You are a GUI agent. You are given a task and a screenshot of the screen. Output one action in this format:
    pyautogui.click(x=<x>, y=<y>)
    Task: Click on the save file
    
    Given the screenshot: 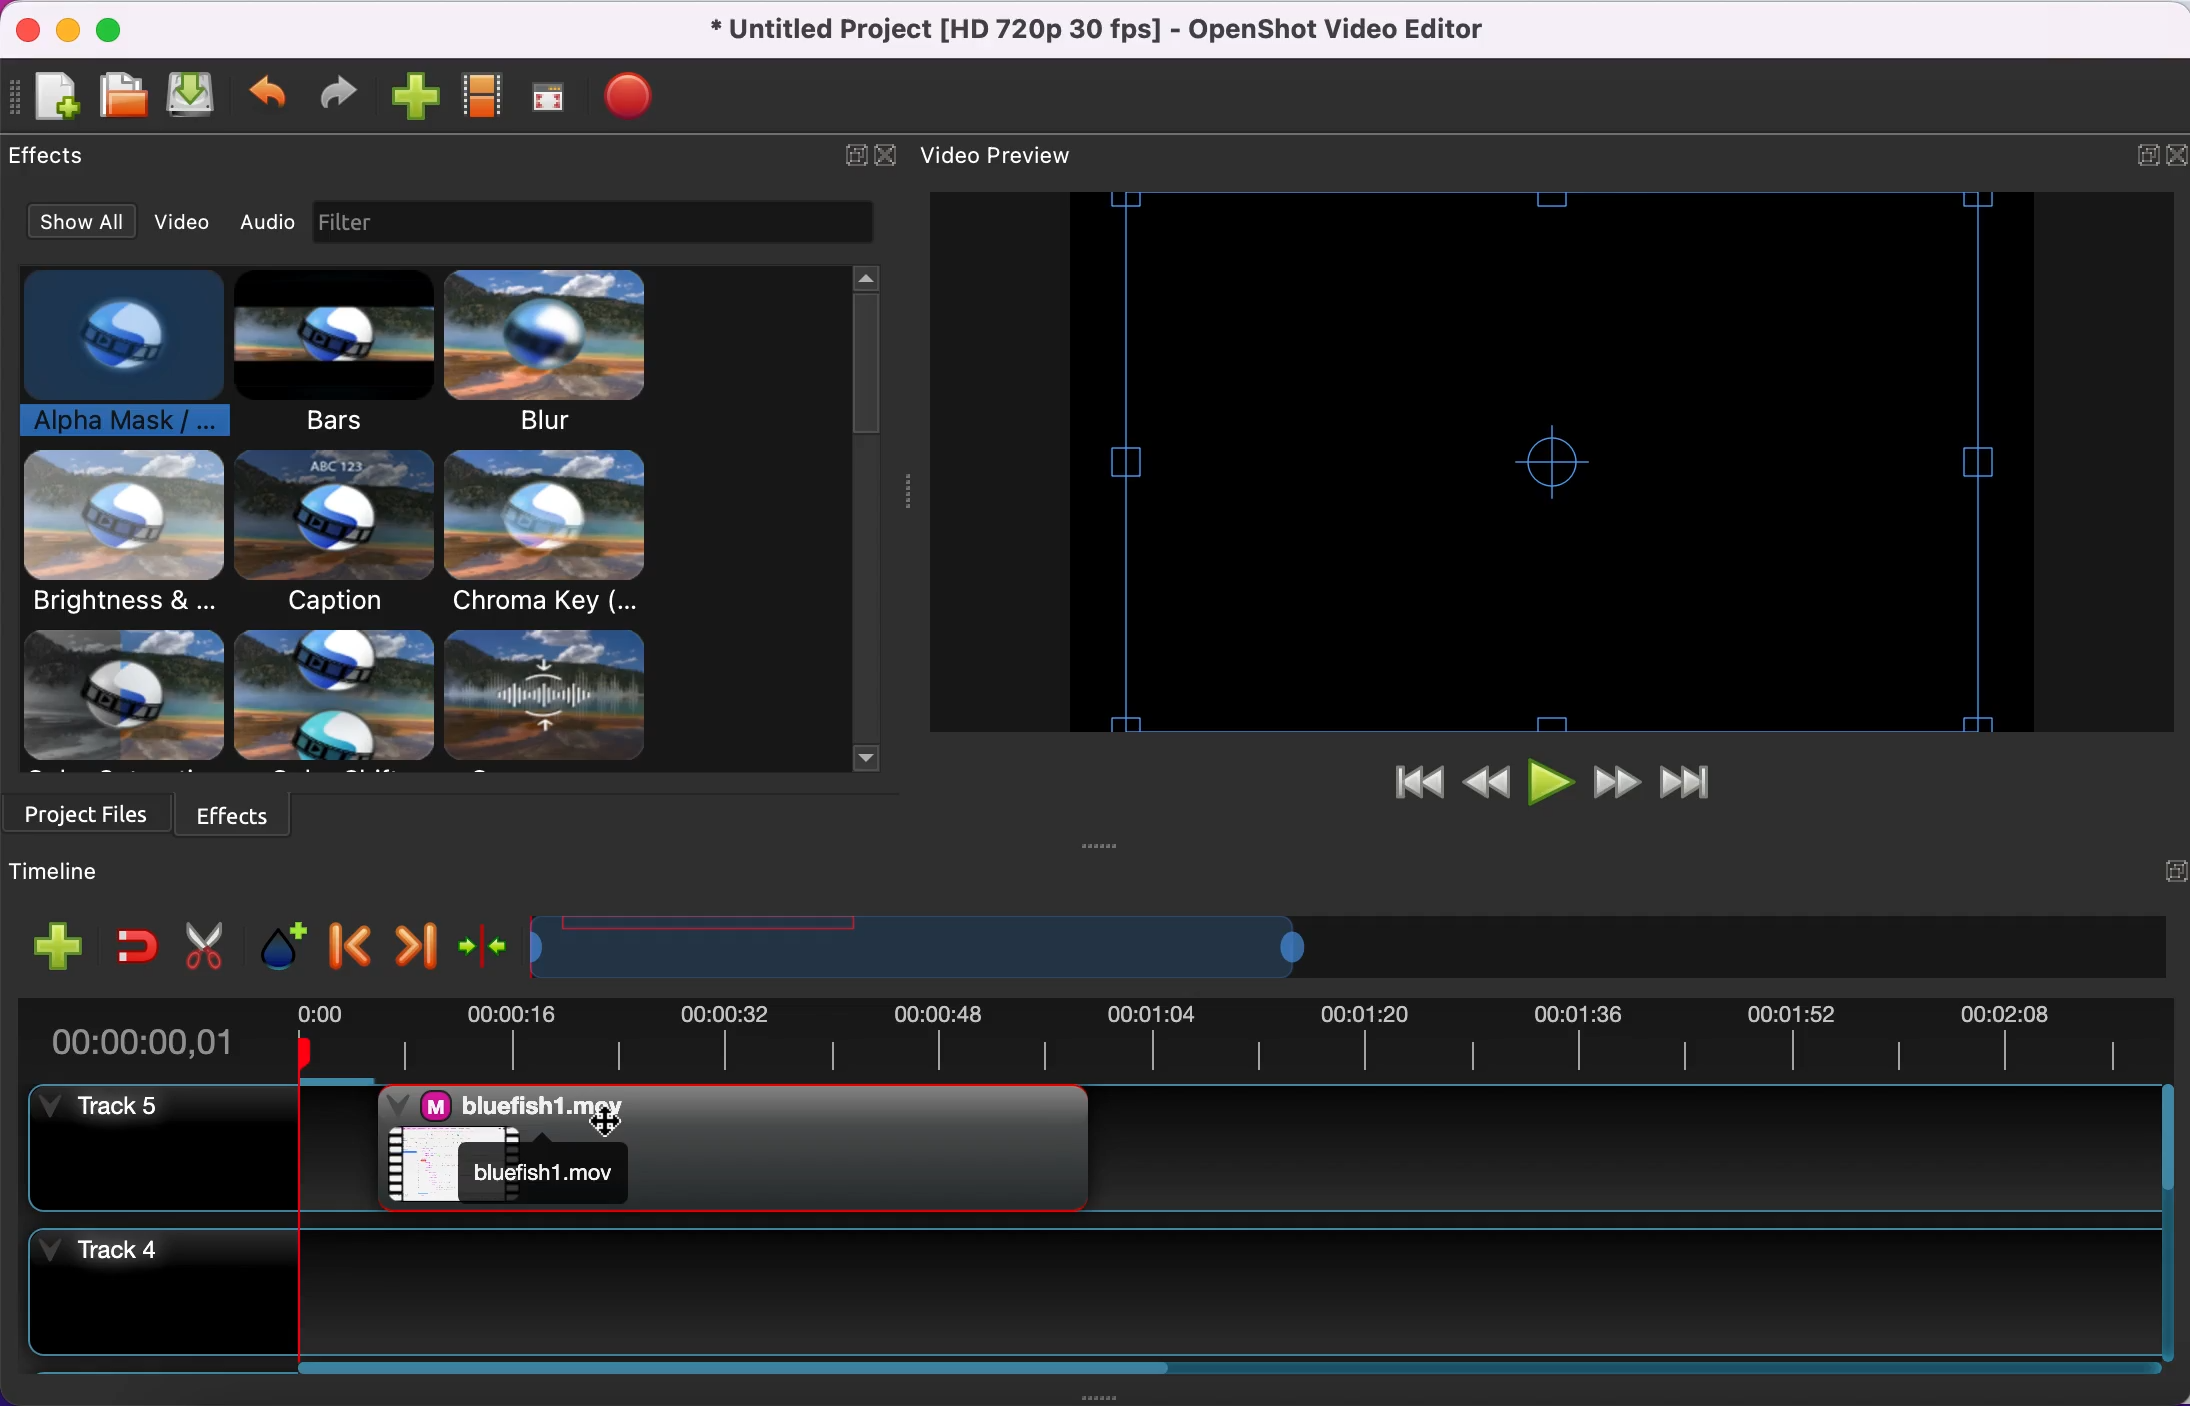 What is the action you would take?
    pyautogui.click(x=196, y=99)
    